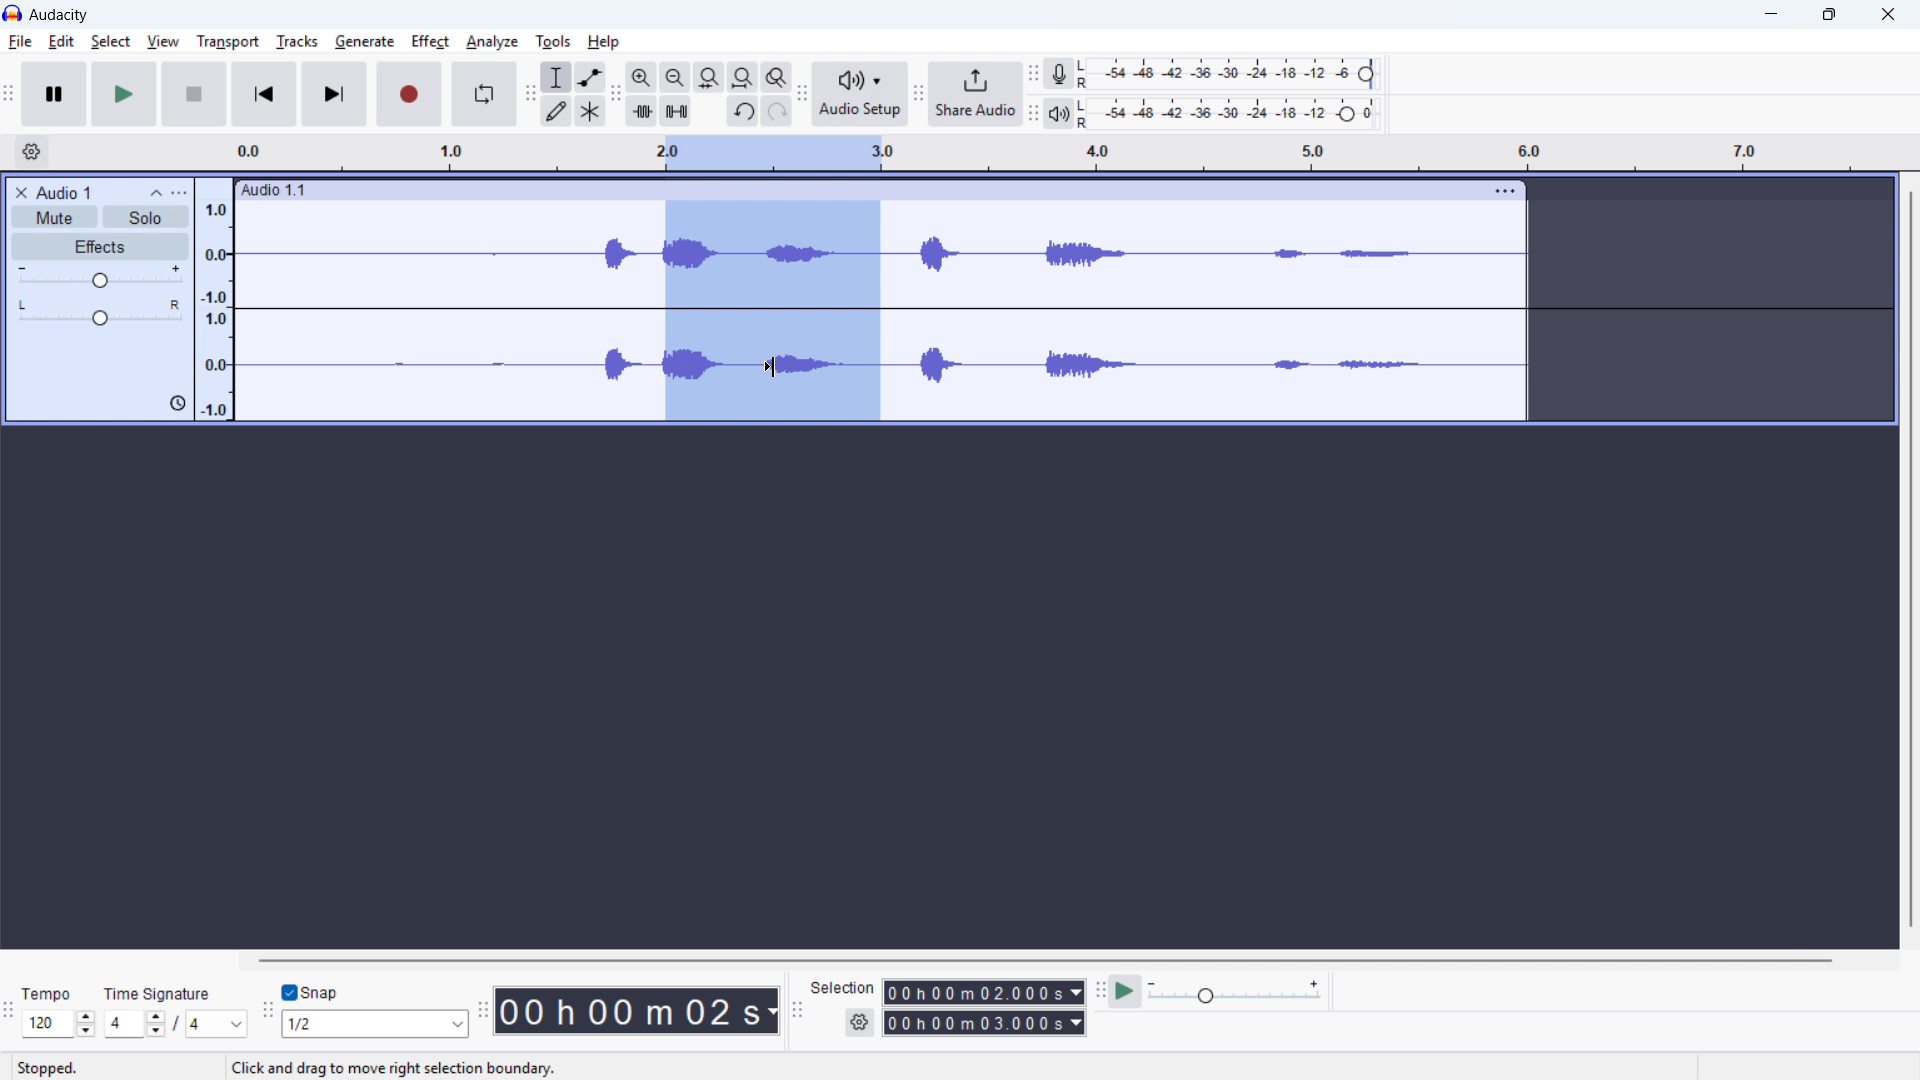  What do you see at coordinates (800, 95) in the screenshot?
I see `Audio setup toolbar` at bounding box center [800, 95].